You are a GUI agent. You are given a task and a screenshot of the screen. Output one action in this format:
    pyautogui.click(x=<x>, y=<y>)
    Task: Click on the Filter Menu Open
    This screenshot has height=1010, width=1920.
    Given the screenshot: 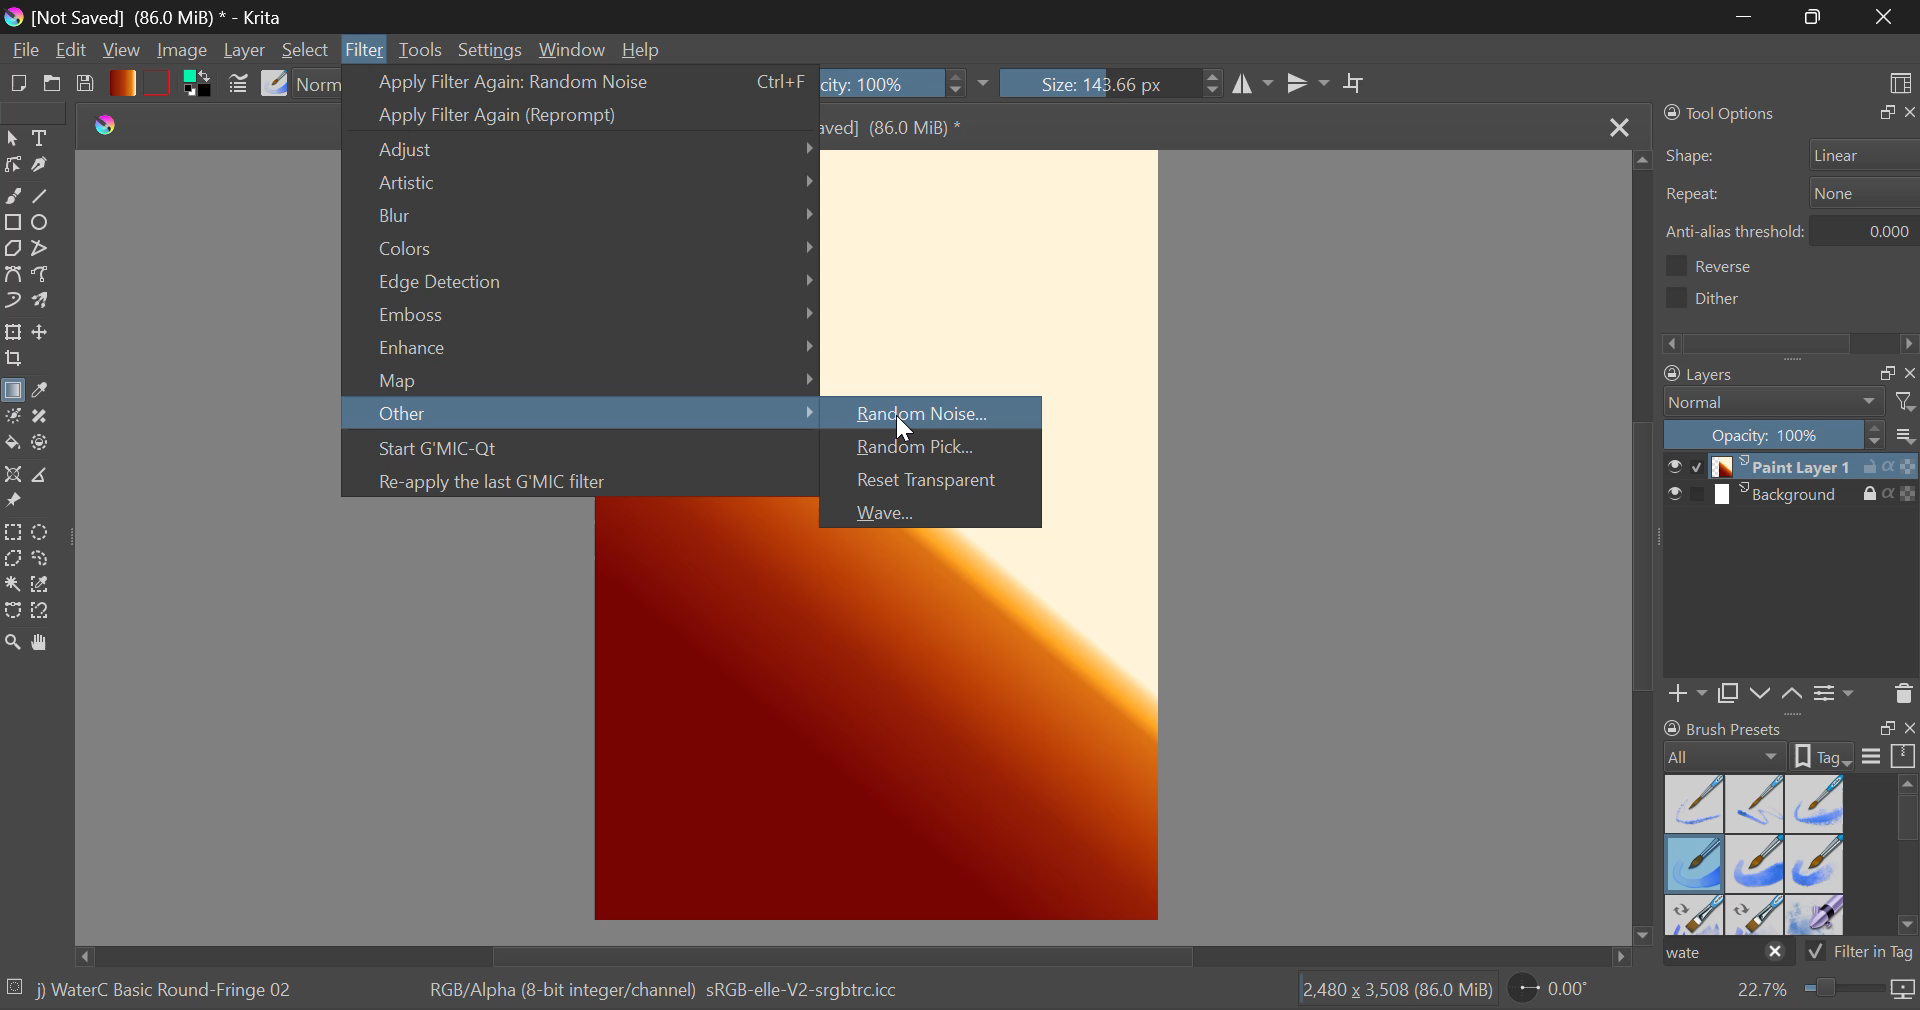 What is the action you would take?
    pyautogui.click(x=361, y=48)
    